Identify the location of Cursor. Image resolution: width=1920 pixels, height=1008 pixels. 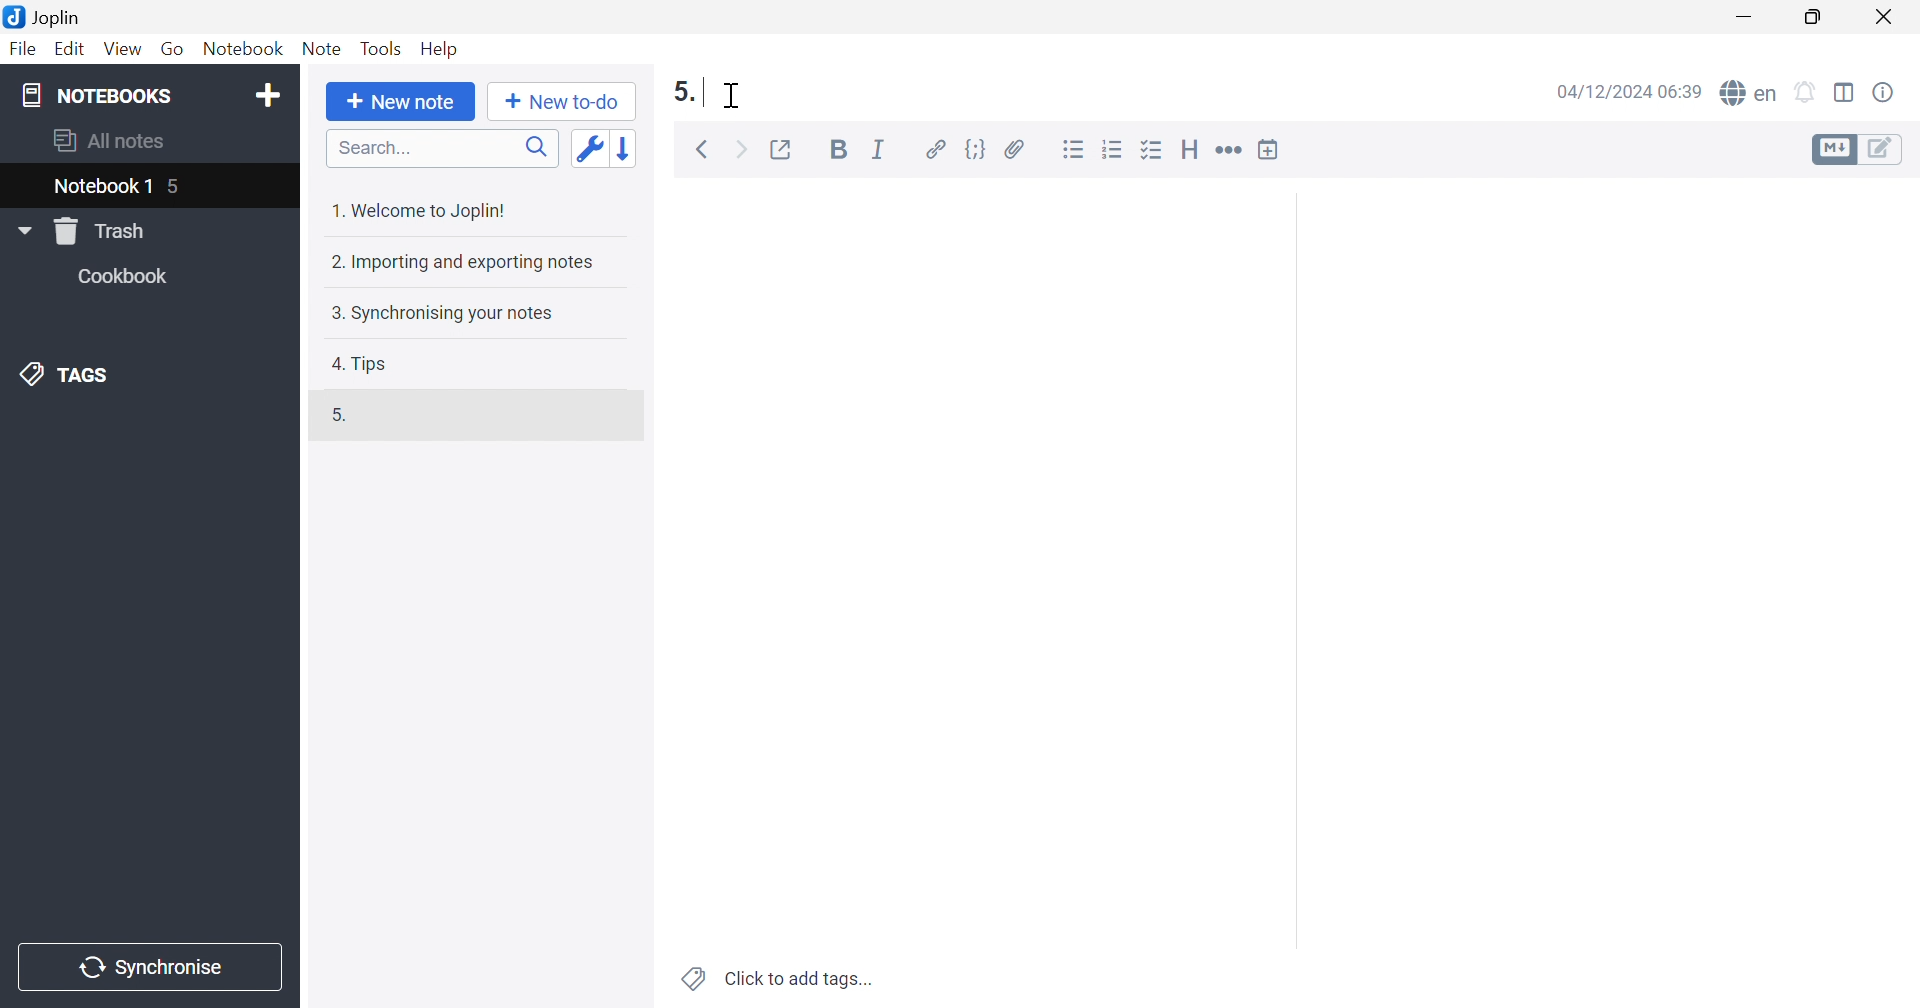
(734, 92).